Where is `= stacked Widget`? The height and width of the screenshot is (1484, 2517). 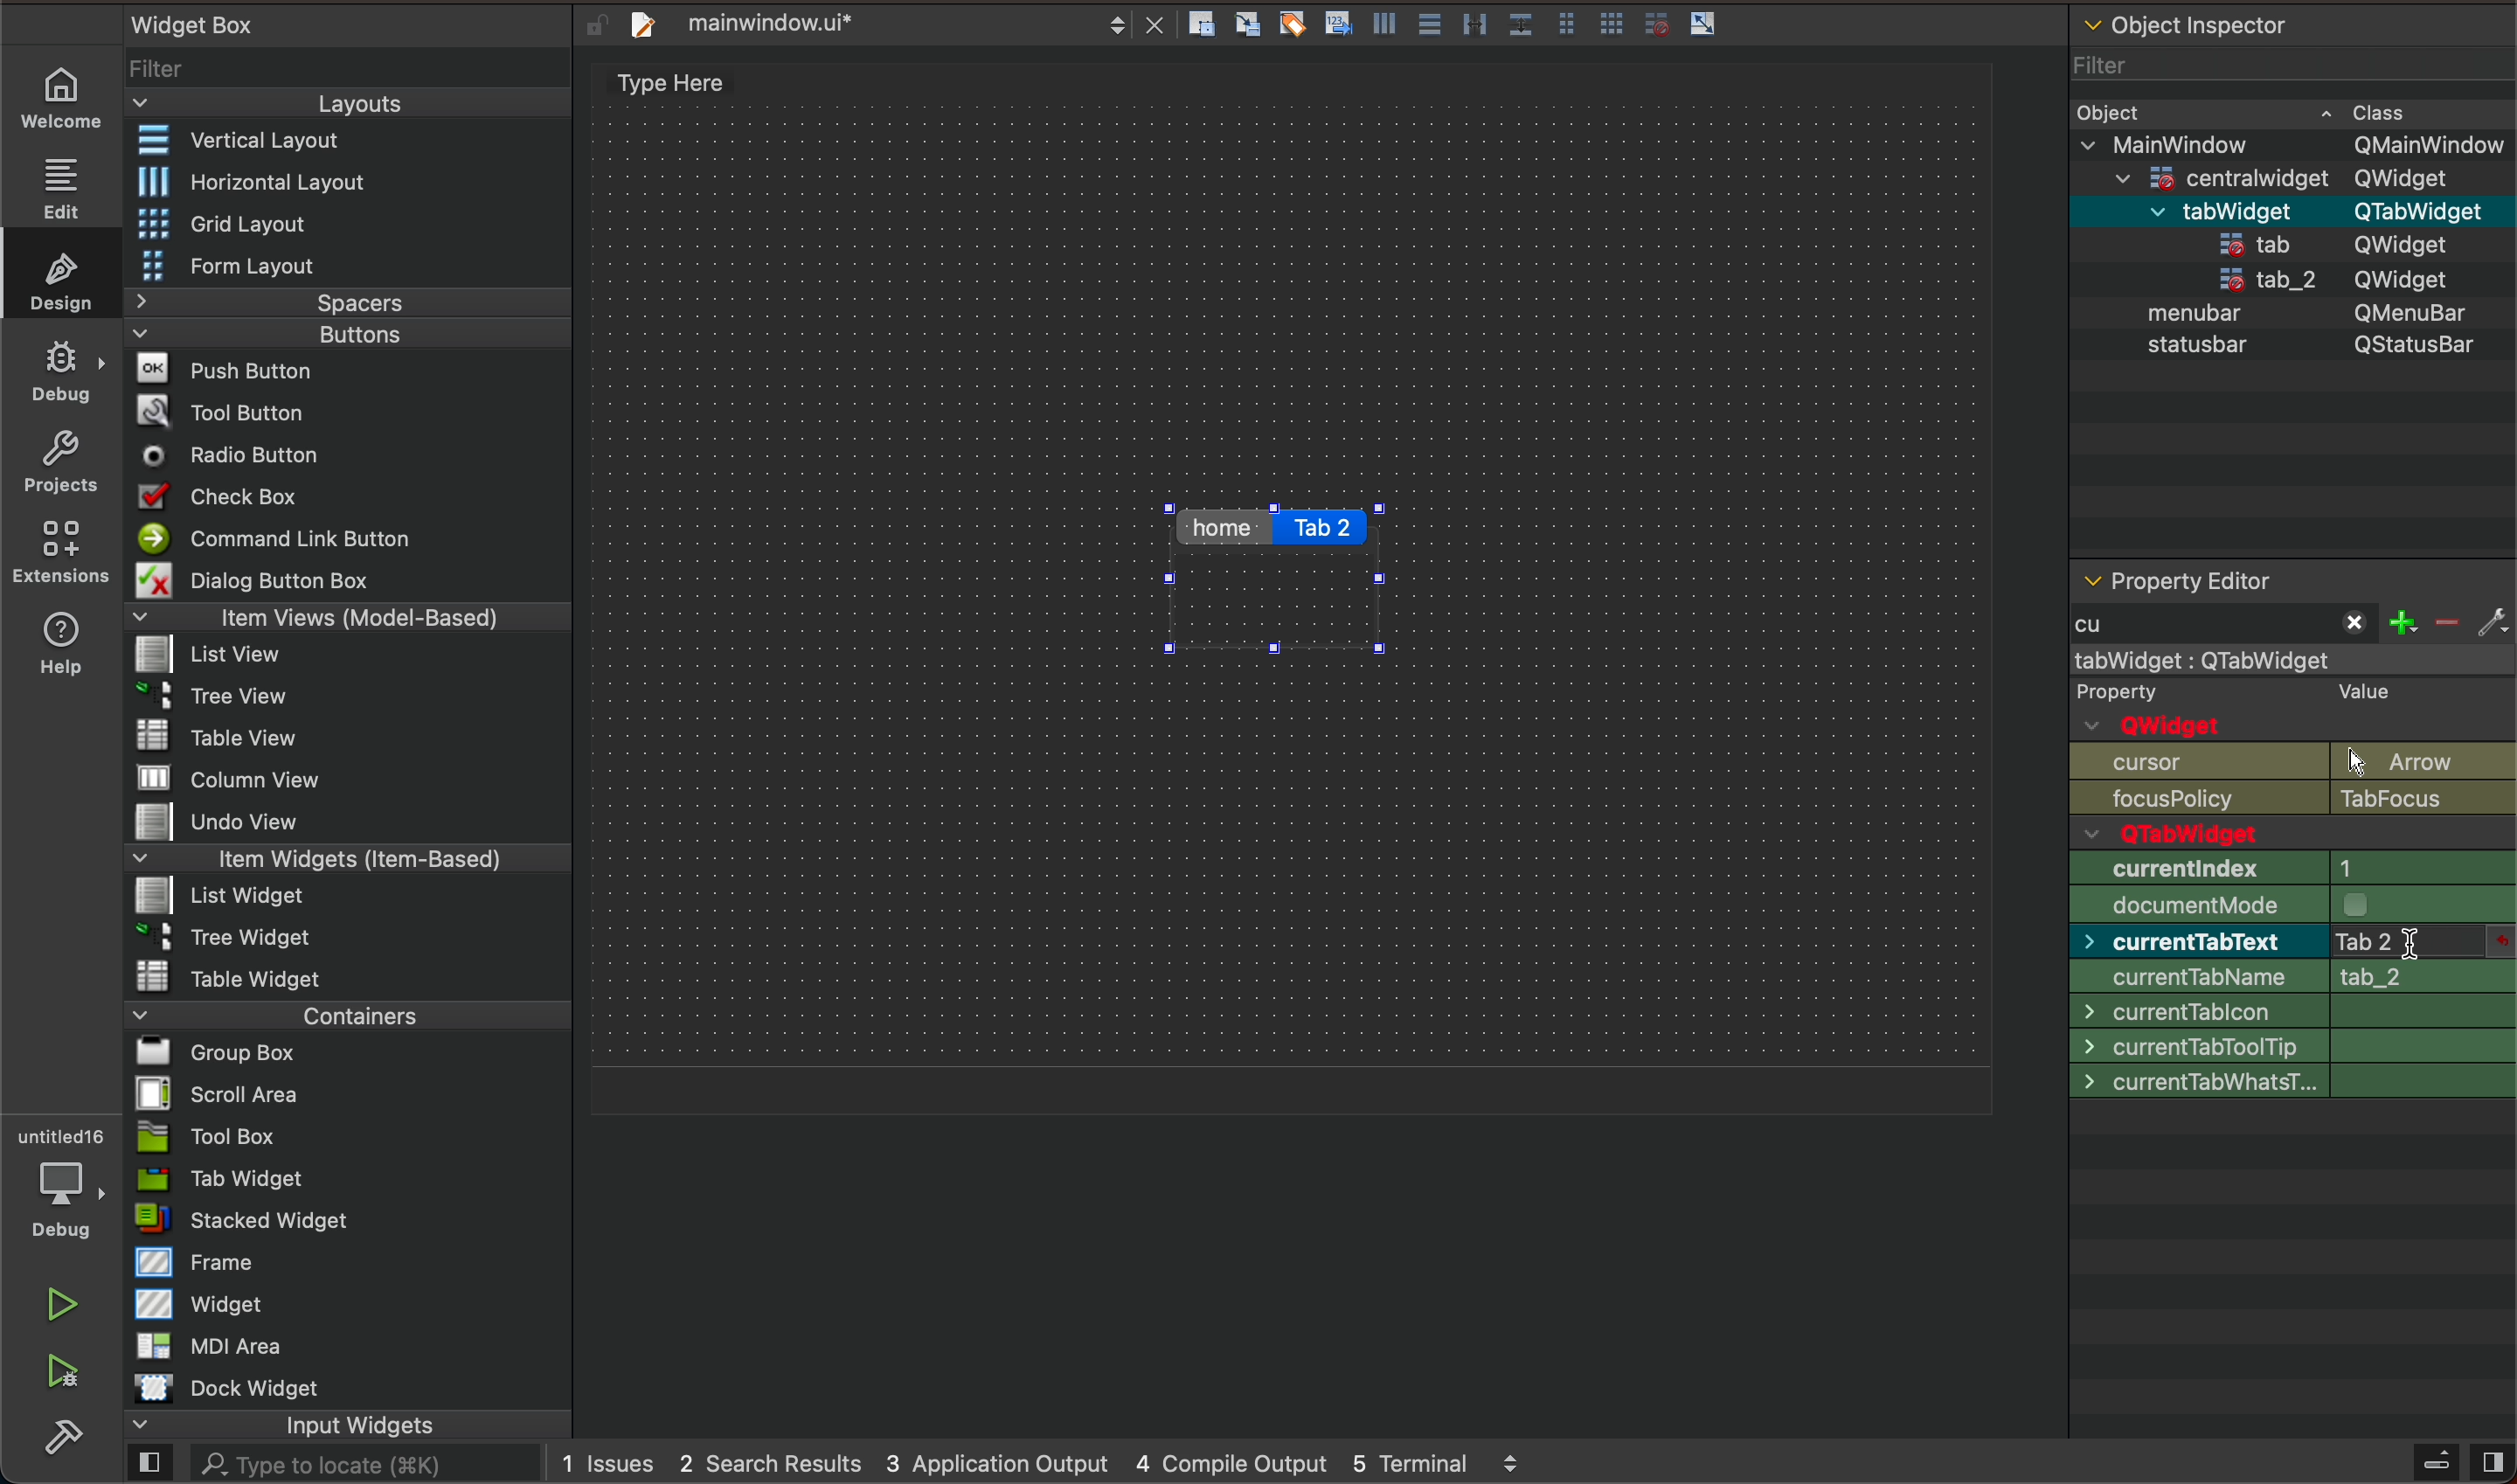 = stacked Widget is located at coordinates (254, 1221).